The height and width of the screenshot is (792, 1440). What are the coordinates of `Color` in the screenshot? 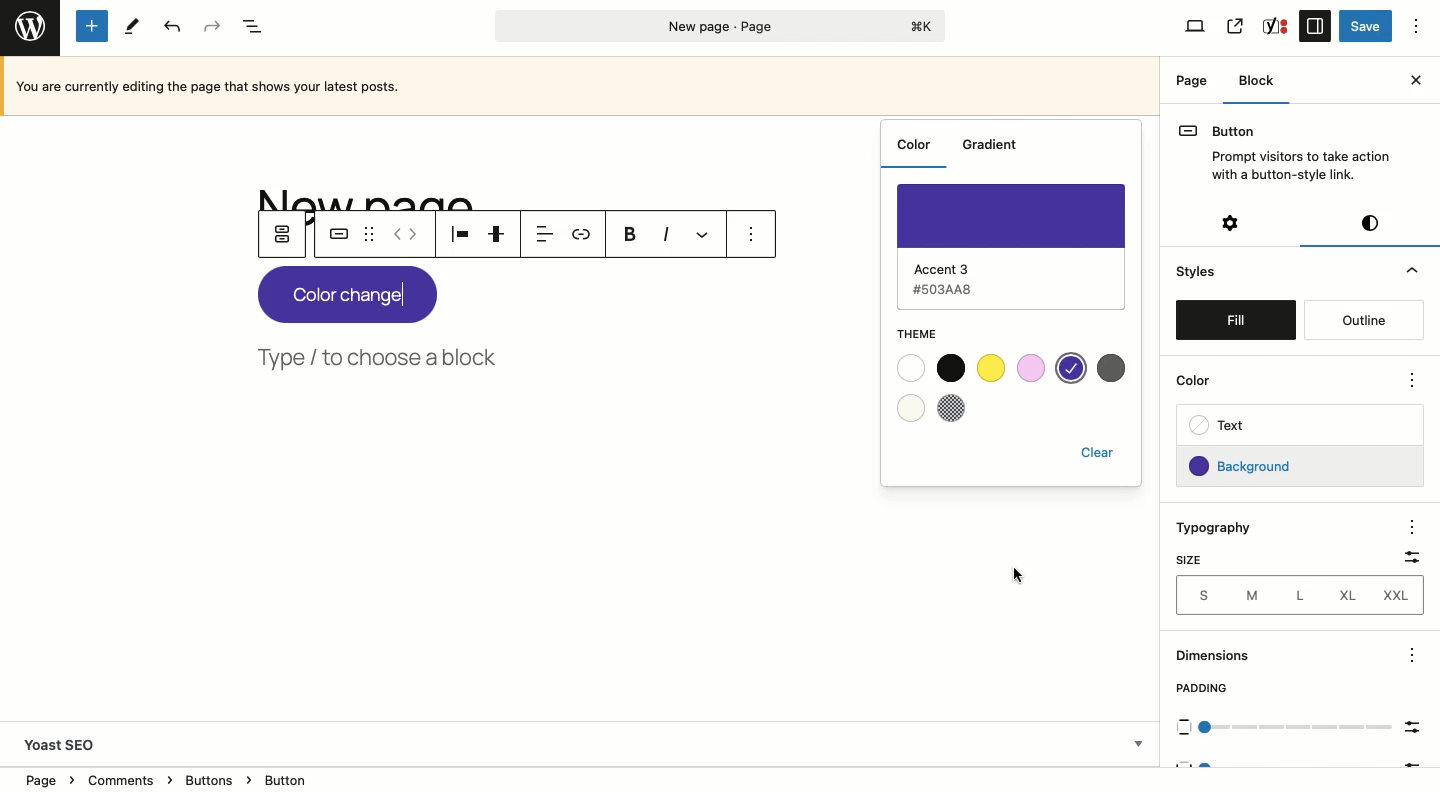 It's located at (915, 148).